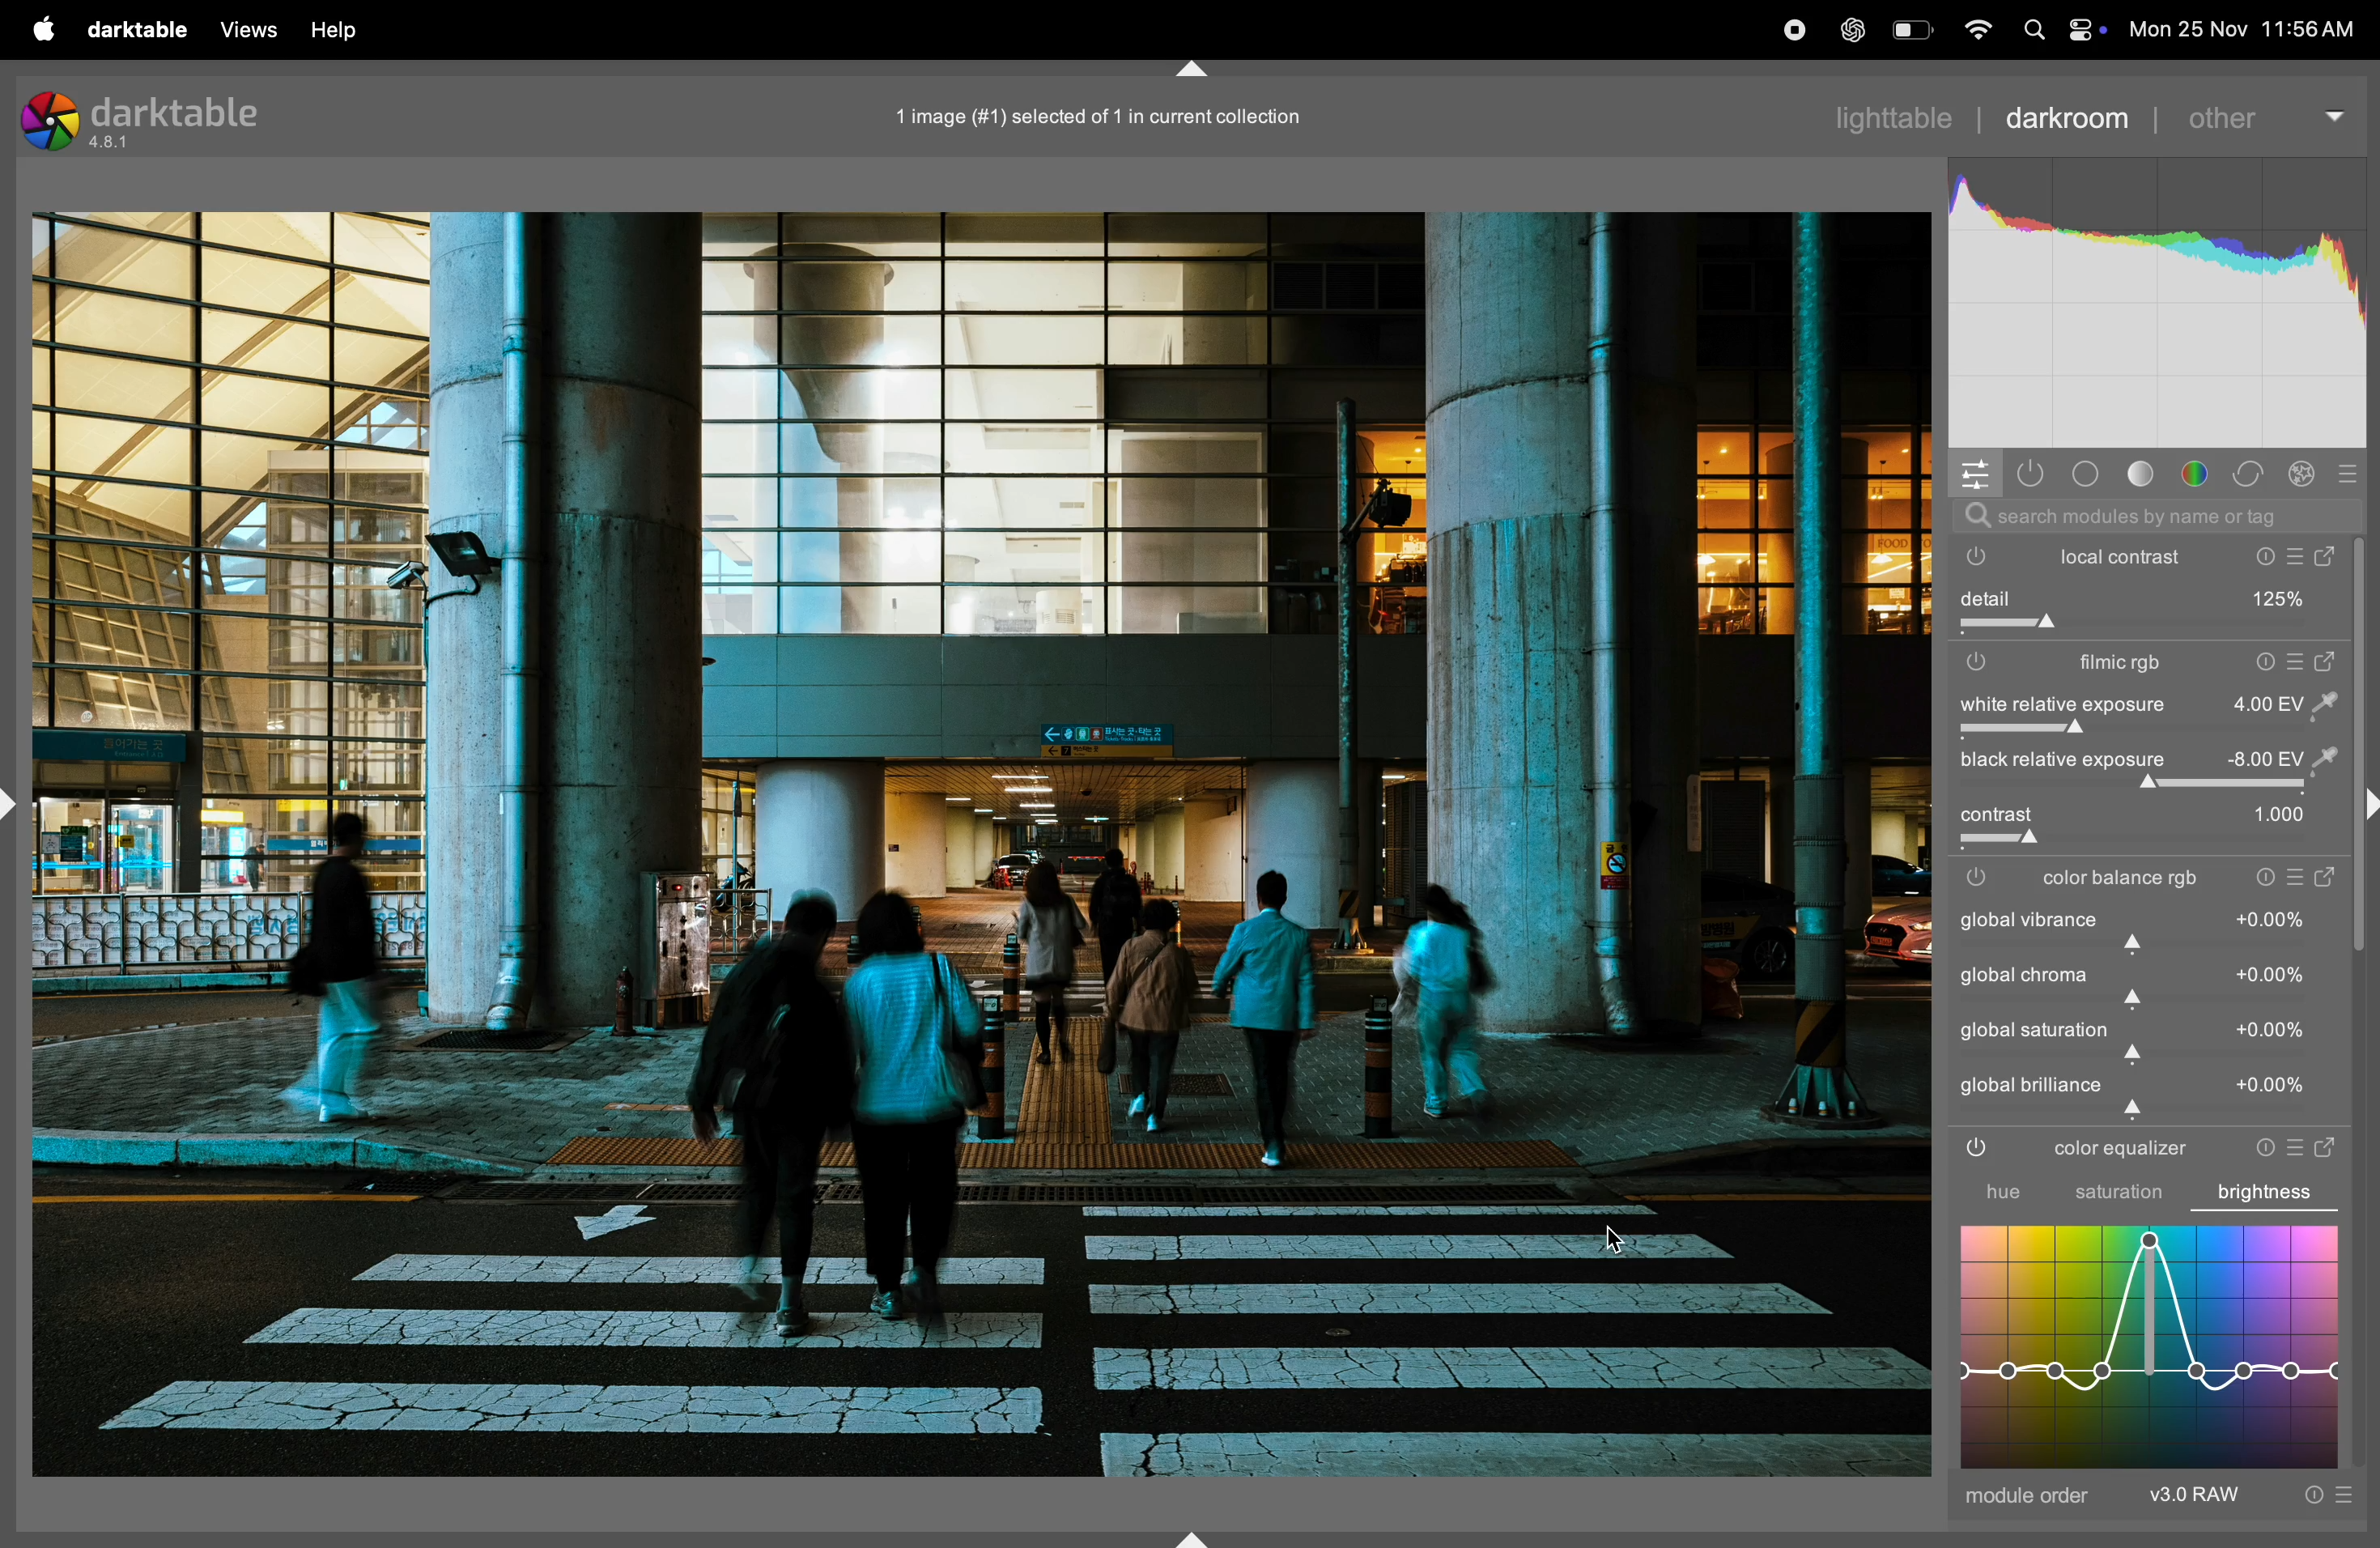 The image size is (2380, 1548). Describe the element at coordinates (2032, 1085) in the screenshot. I see `global brillance` at that location.